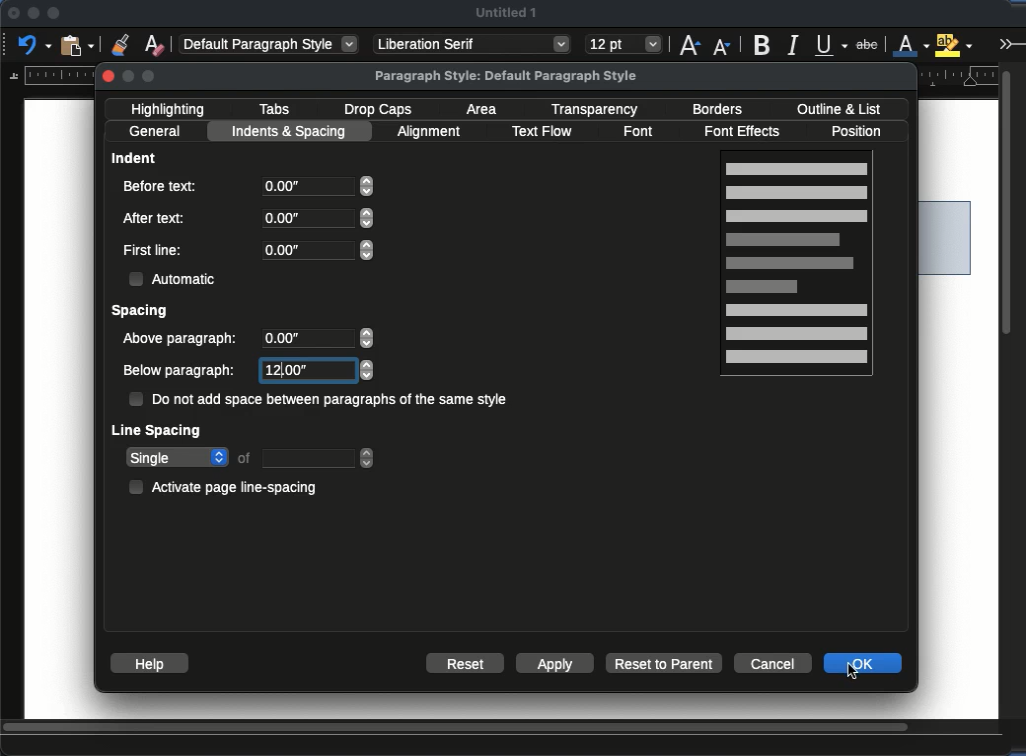 This screenshot has height=756, width=1026. Describe the element at coordinates (110, 76) in the screenshot. I see `close` at that location.